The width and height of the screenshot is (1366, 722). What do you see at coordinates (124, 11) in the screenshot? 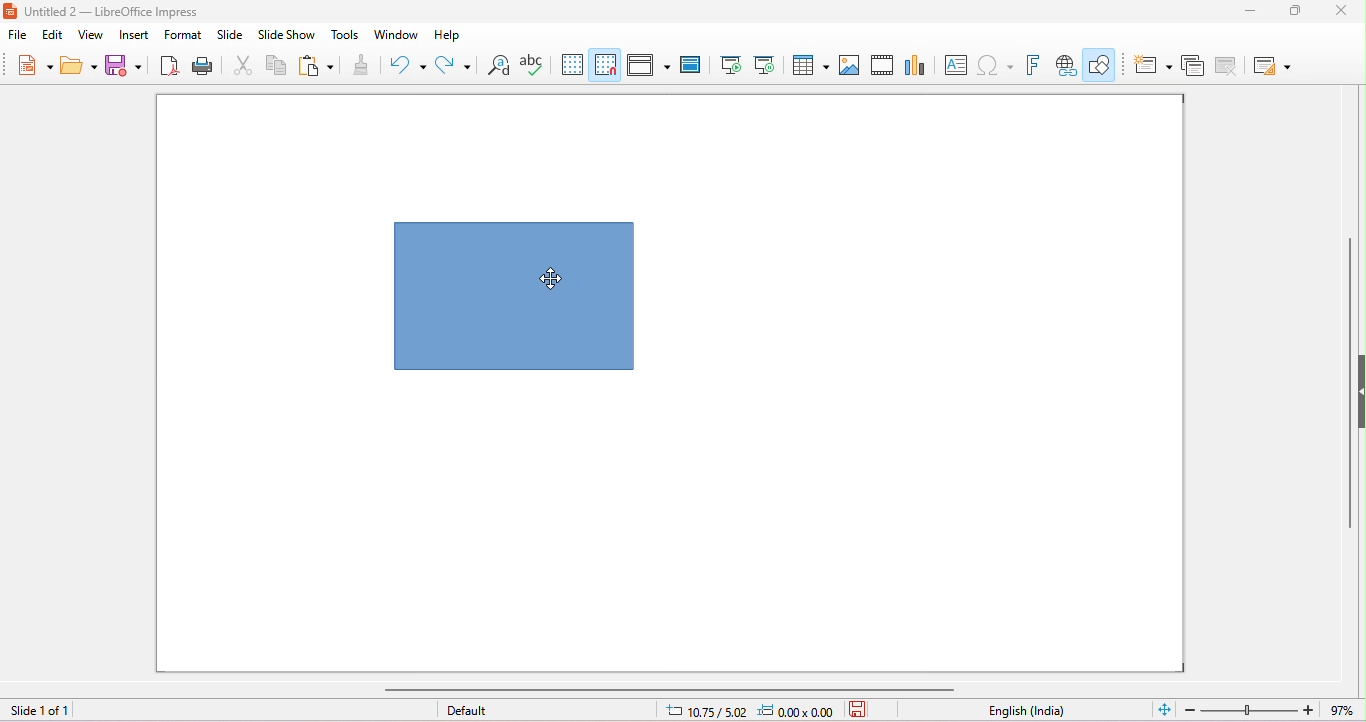
I see `untitled 2- libreoffice impress` at bounding box center [124, 11].